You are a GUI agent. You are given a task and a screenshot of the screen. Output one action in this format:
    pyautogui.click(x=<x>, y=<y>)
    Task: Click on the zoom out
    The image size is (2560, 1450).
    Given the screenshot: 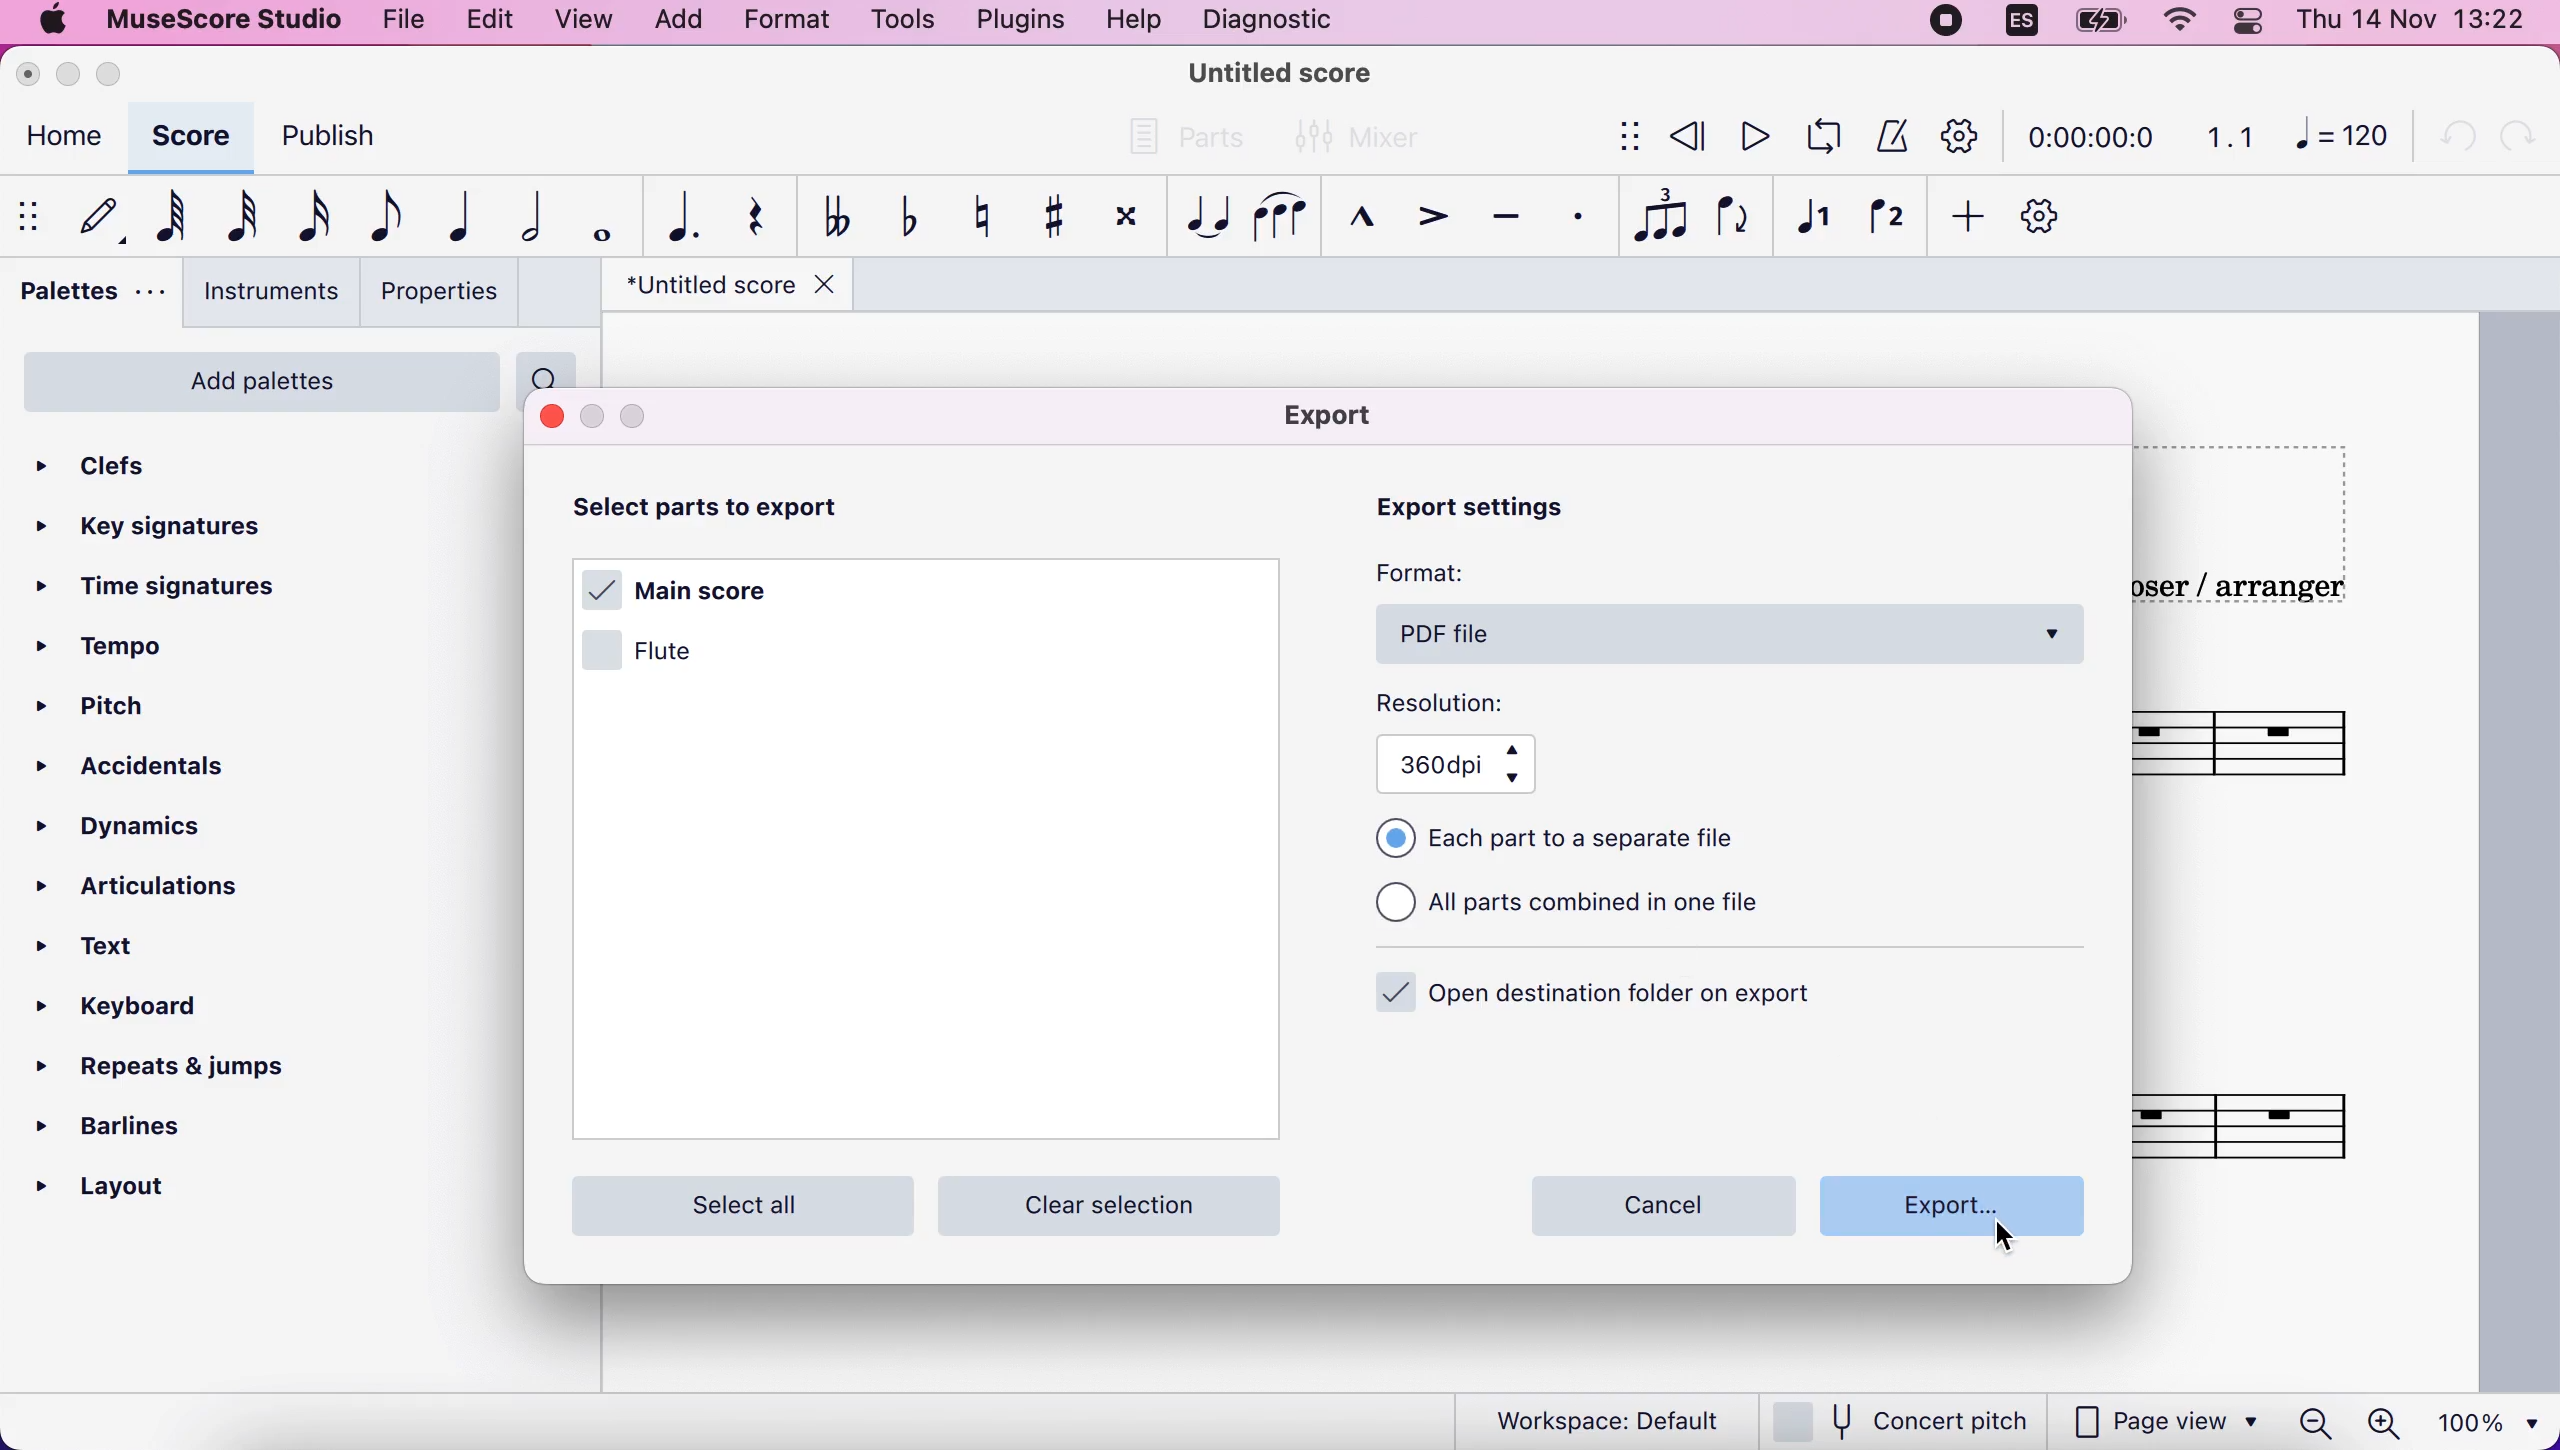 What is the action you would take?
    pyautogui.click(x=2309, y=1422)
    